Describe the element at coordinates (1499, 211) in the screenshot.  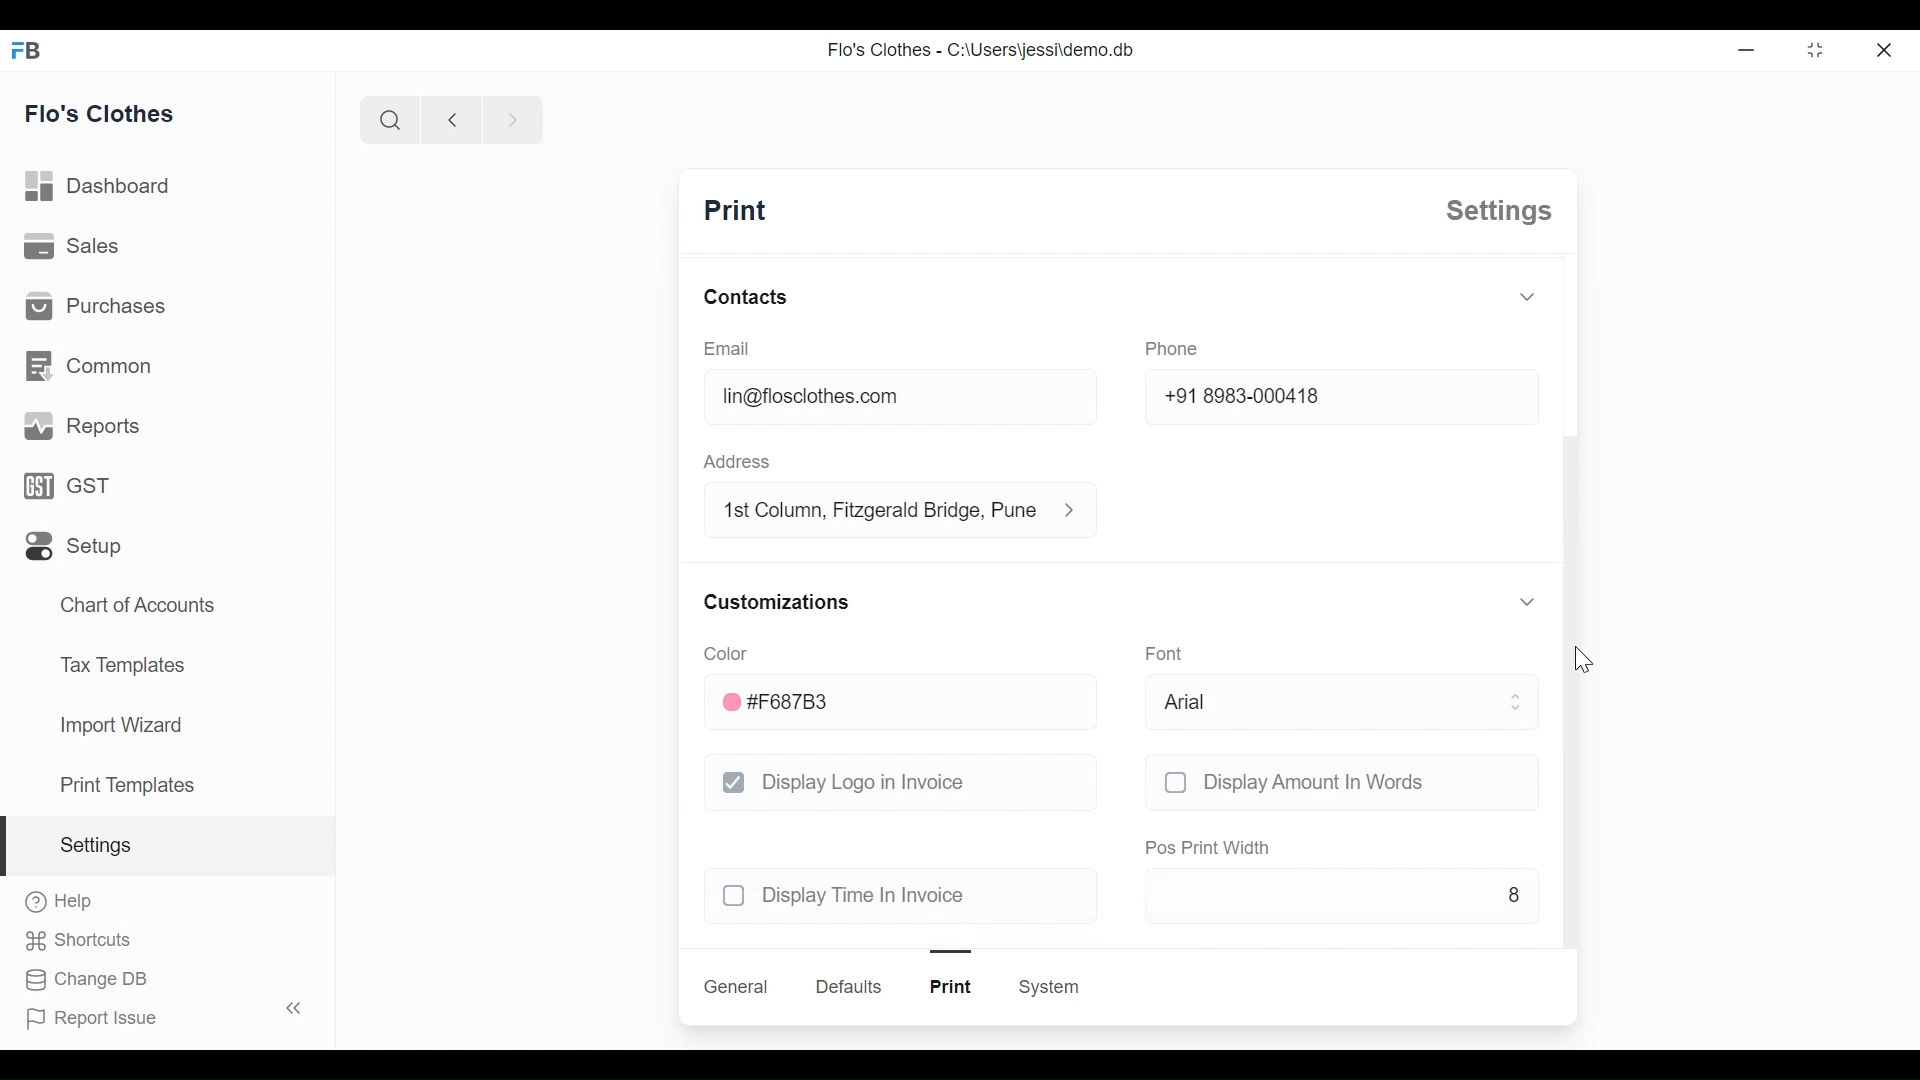
I see `settings` at that location.